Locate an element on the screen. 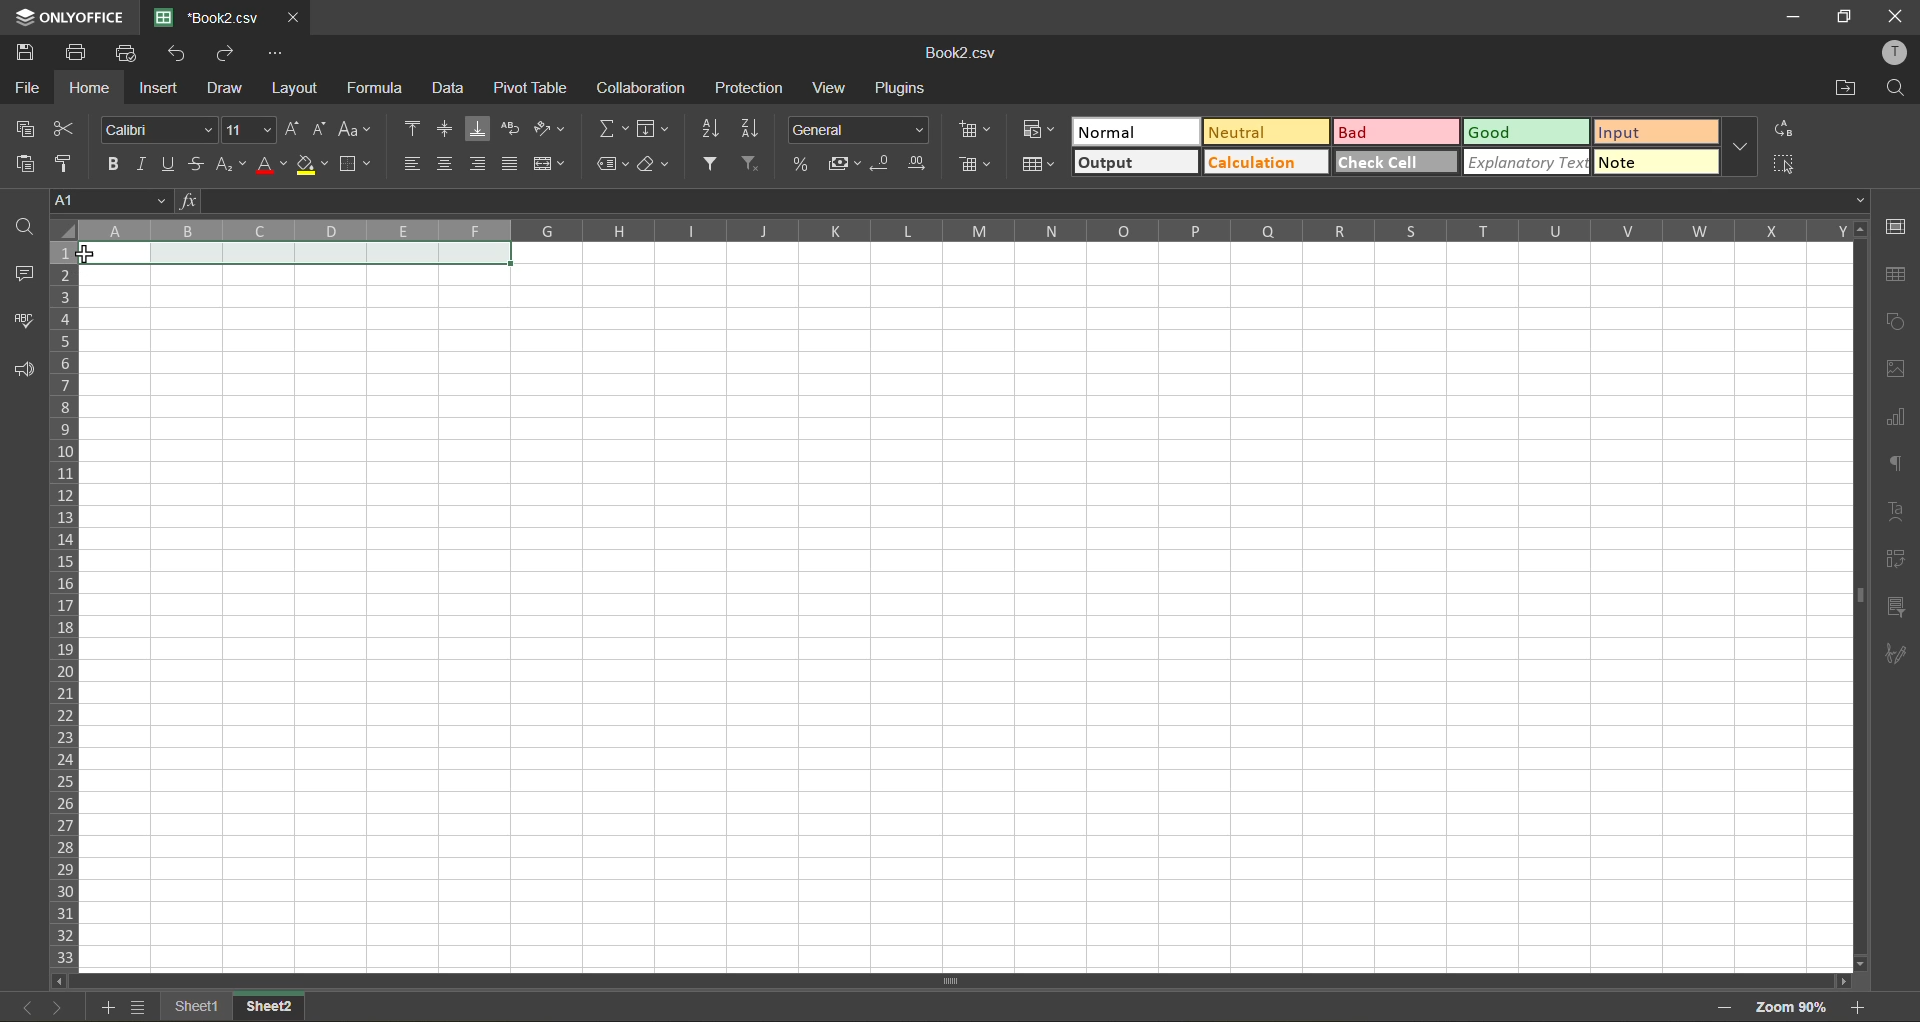  field is located at coordinates (652, 131).